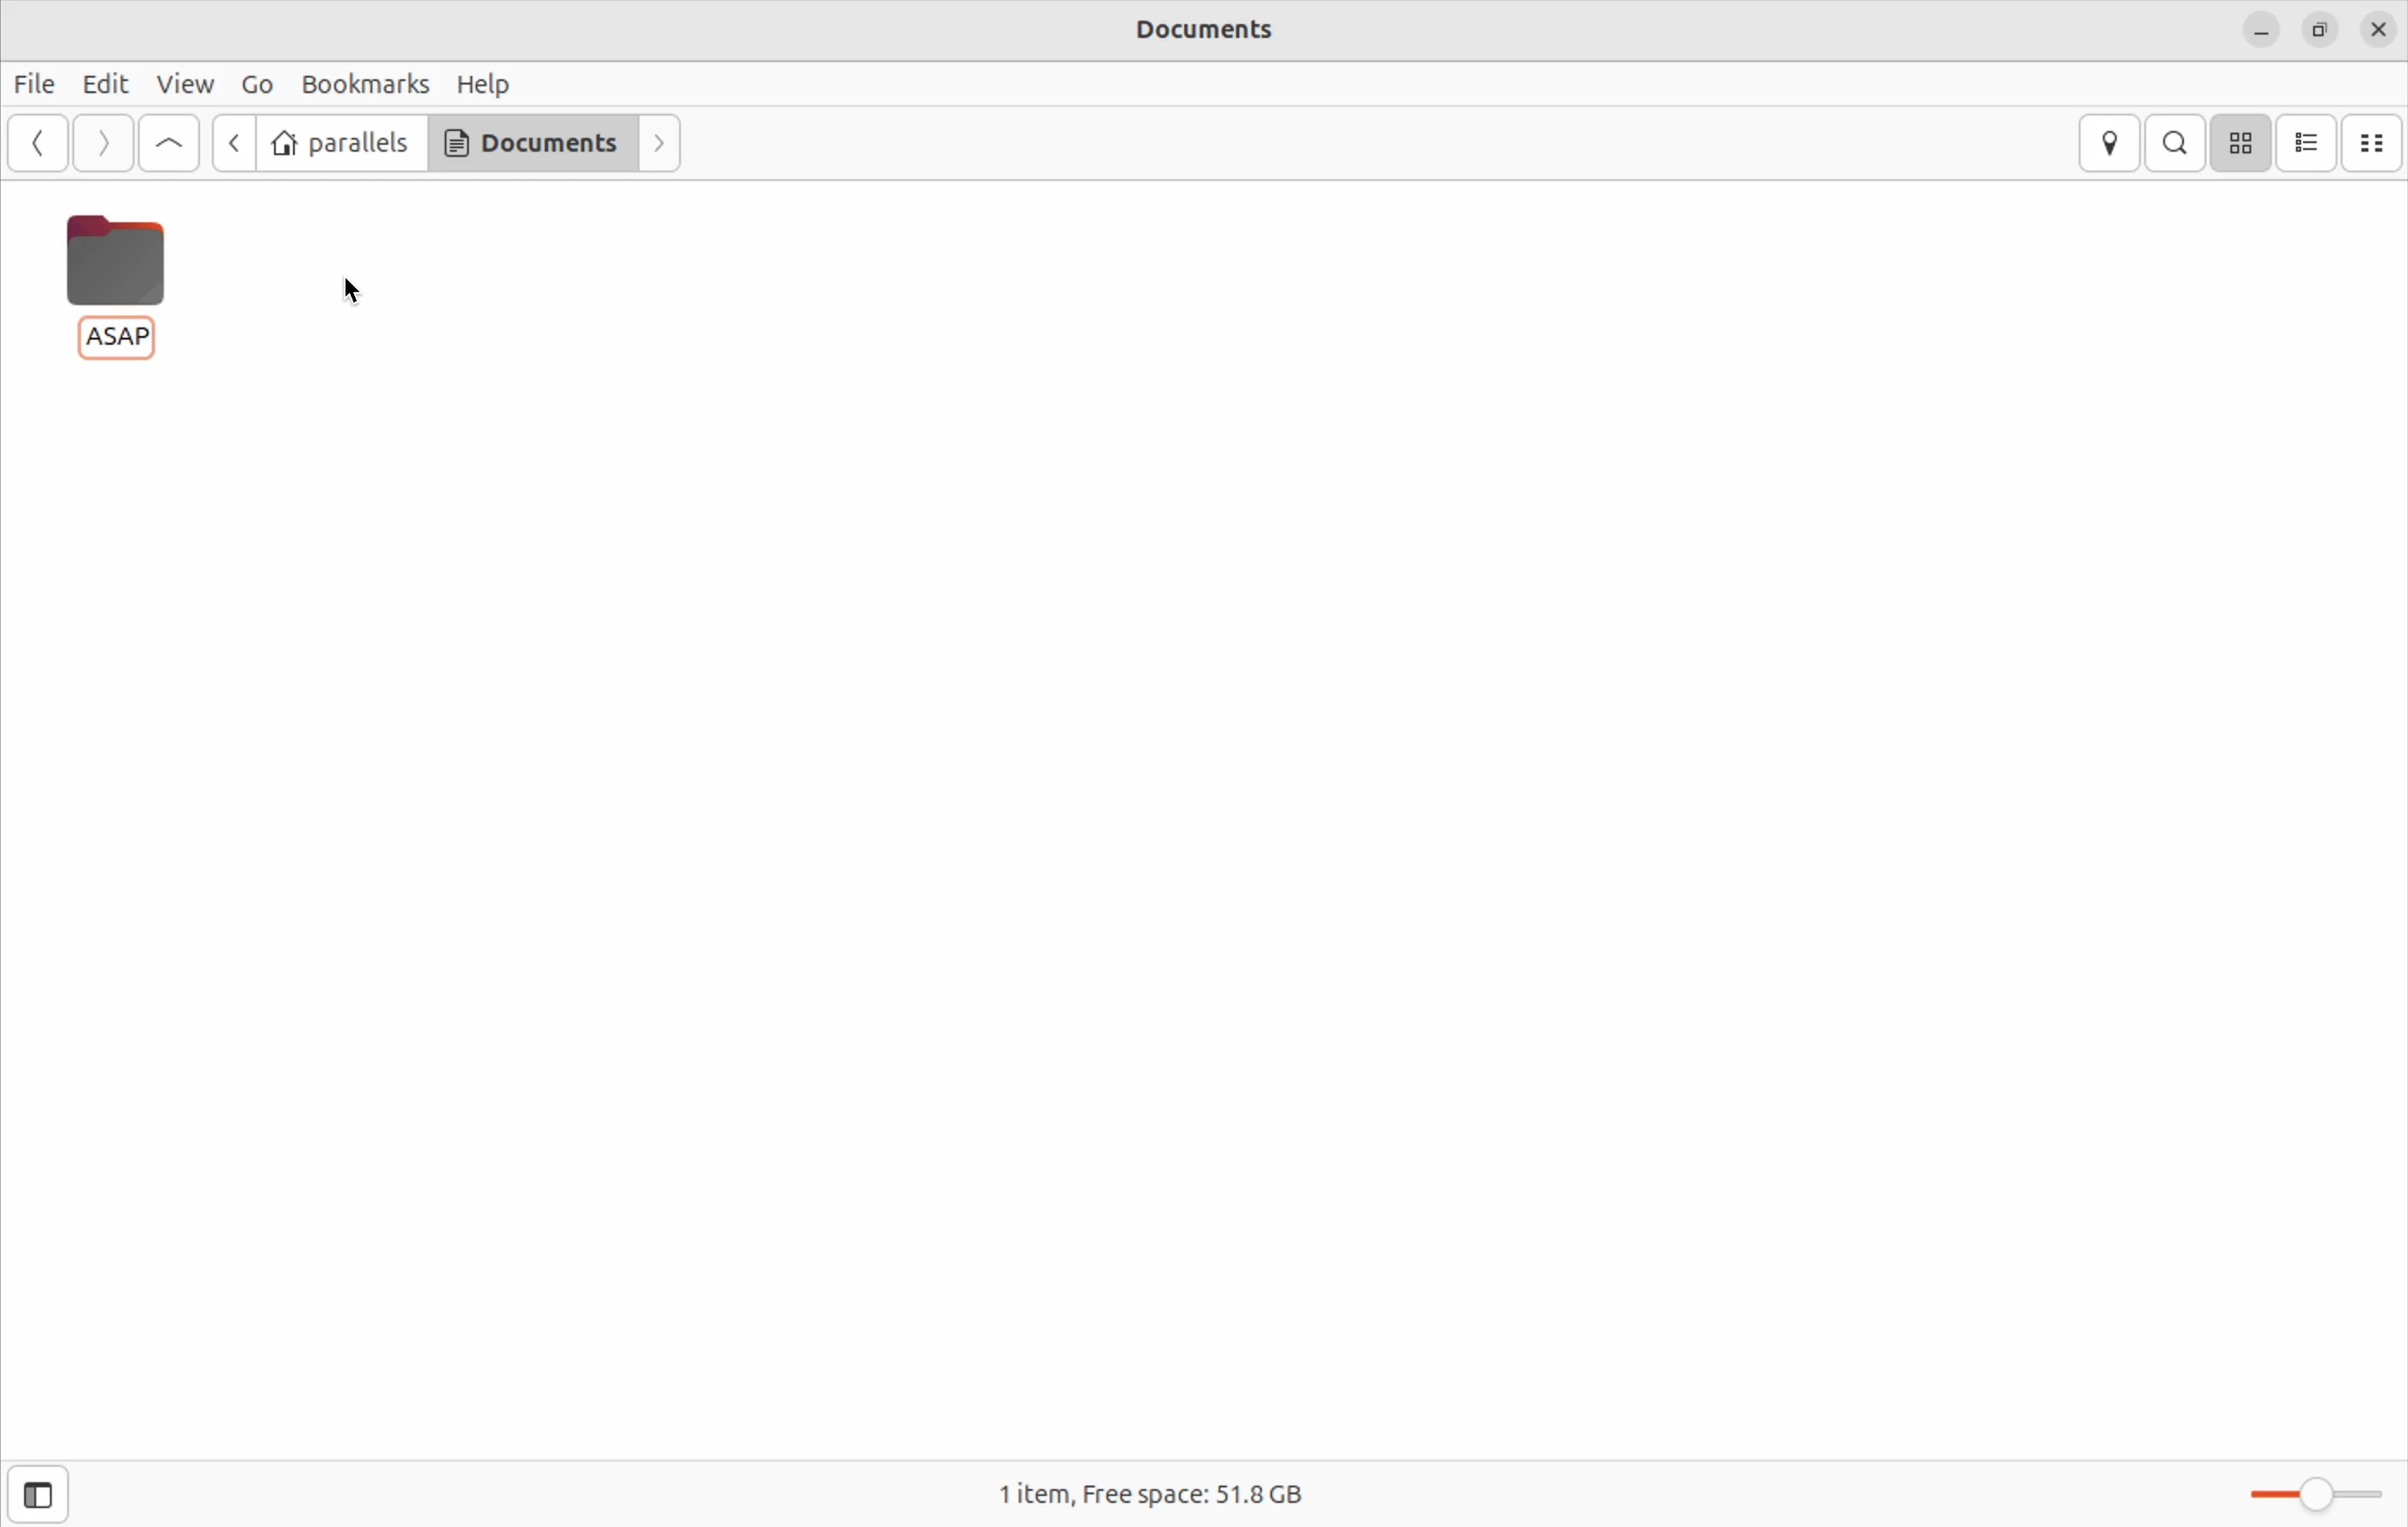  What do you see at coordinates (239, 144) in the screenshot?
I see `back` at bounding box center [239, 144].